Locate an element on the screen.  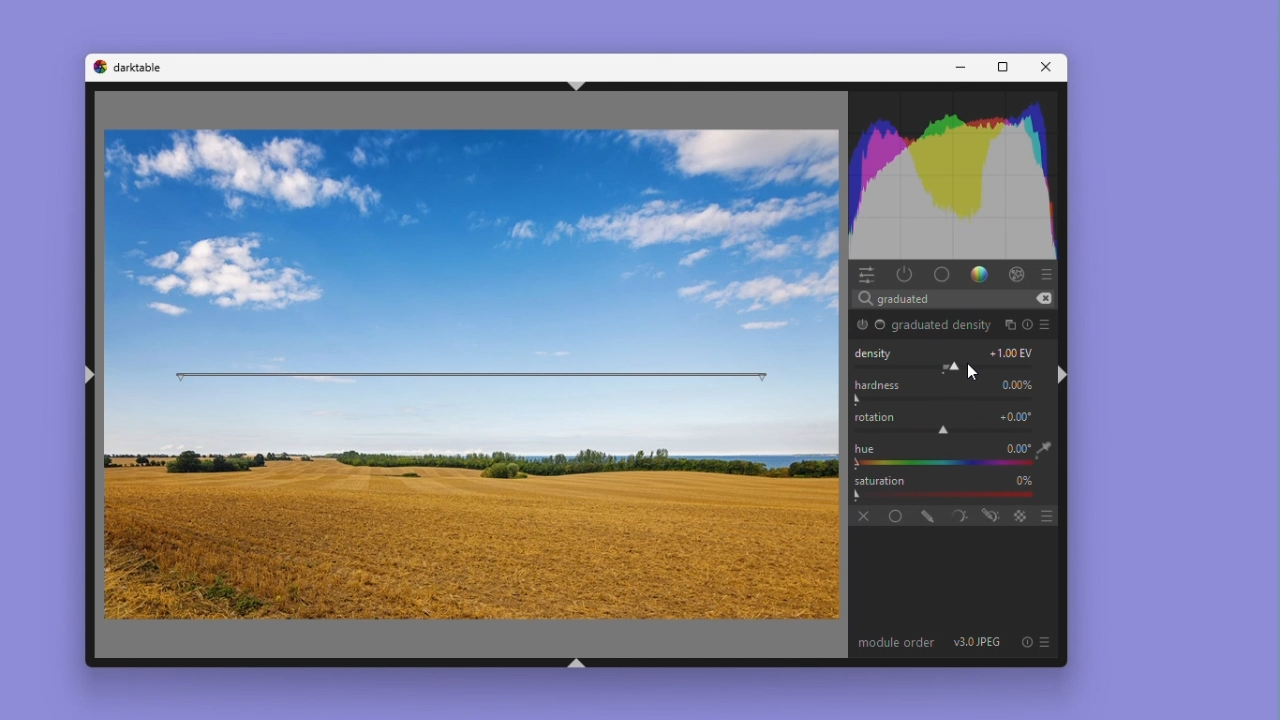
Power is located at coordinates (905, 273).